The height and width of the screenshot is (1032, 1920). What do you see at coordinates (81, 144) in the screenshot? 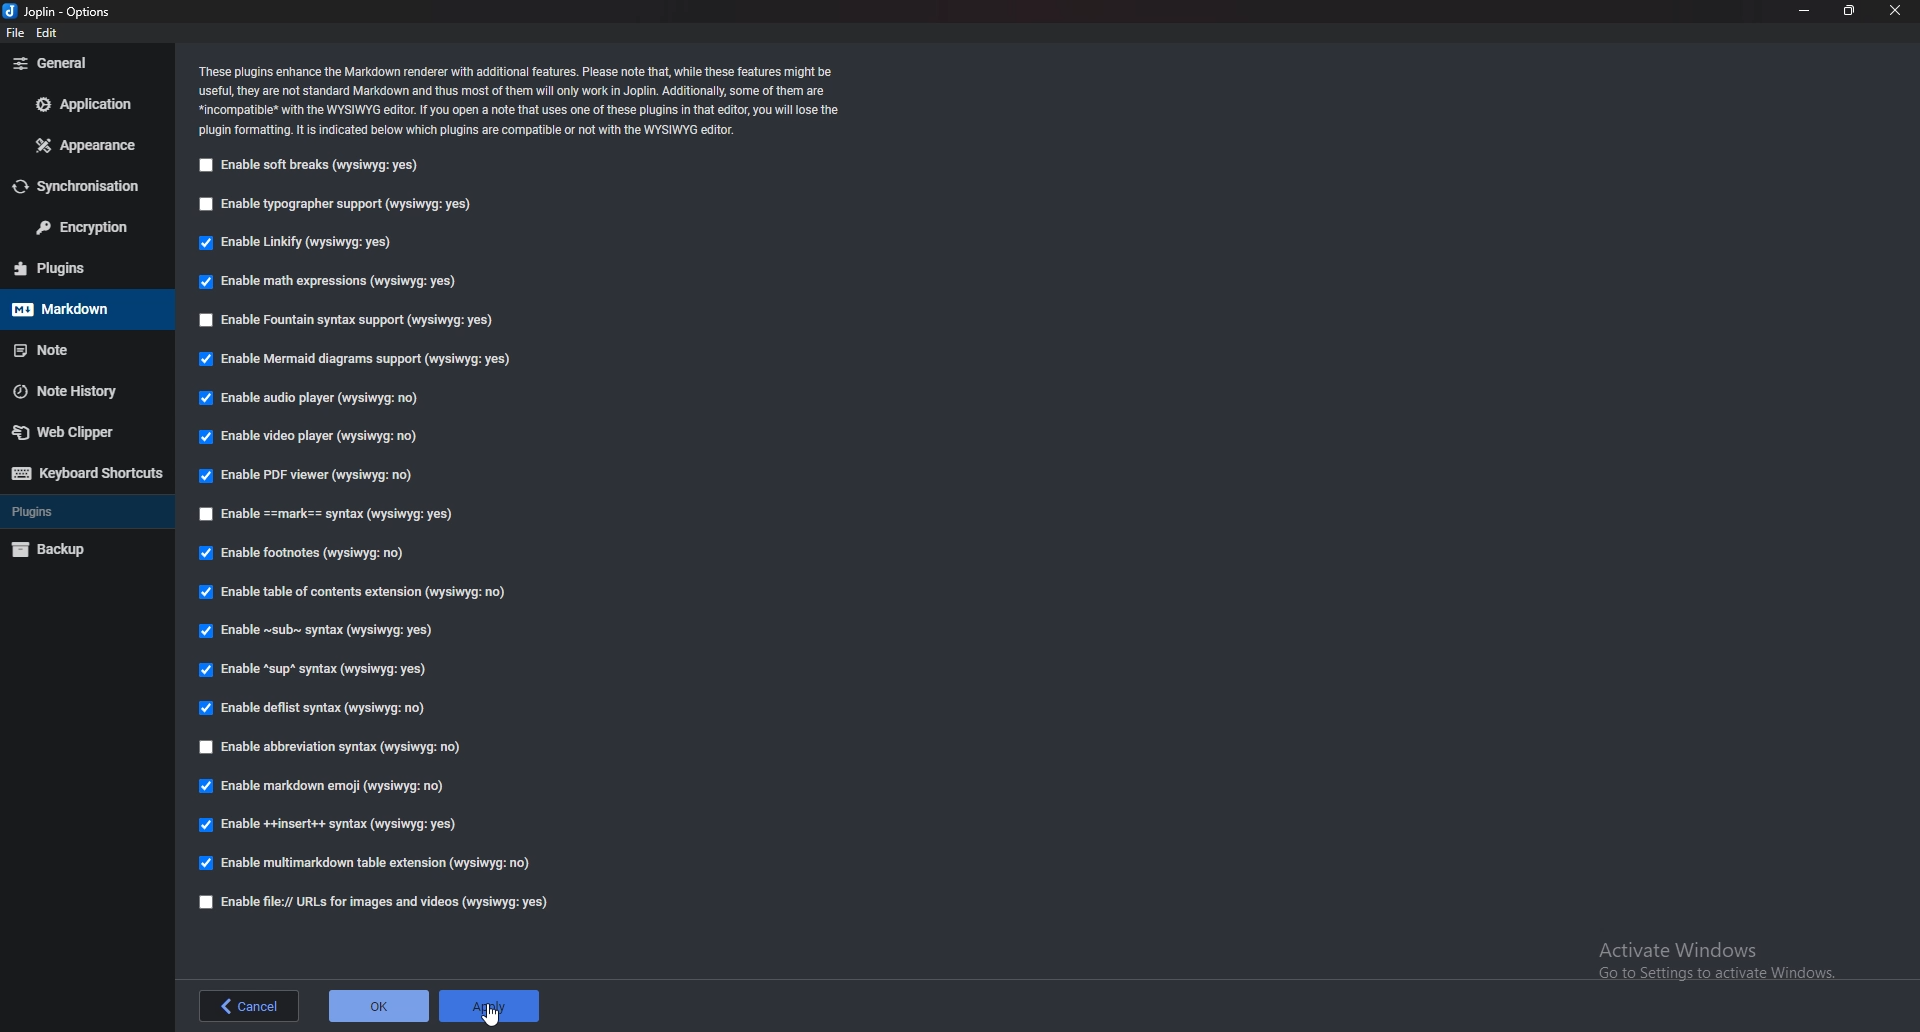
I see `Appearance` at bounding box center [81, 144].